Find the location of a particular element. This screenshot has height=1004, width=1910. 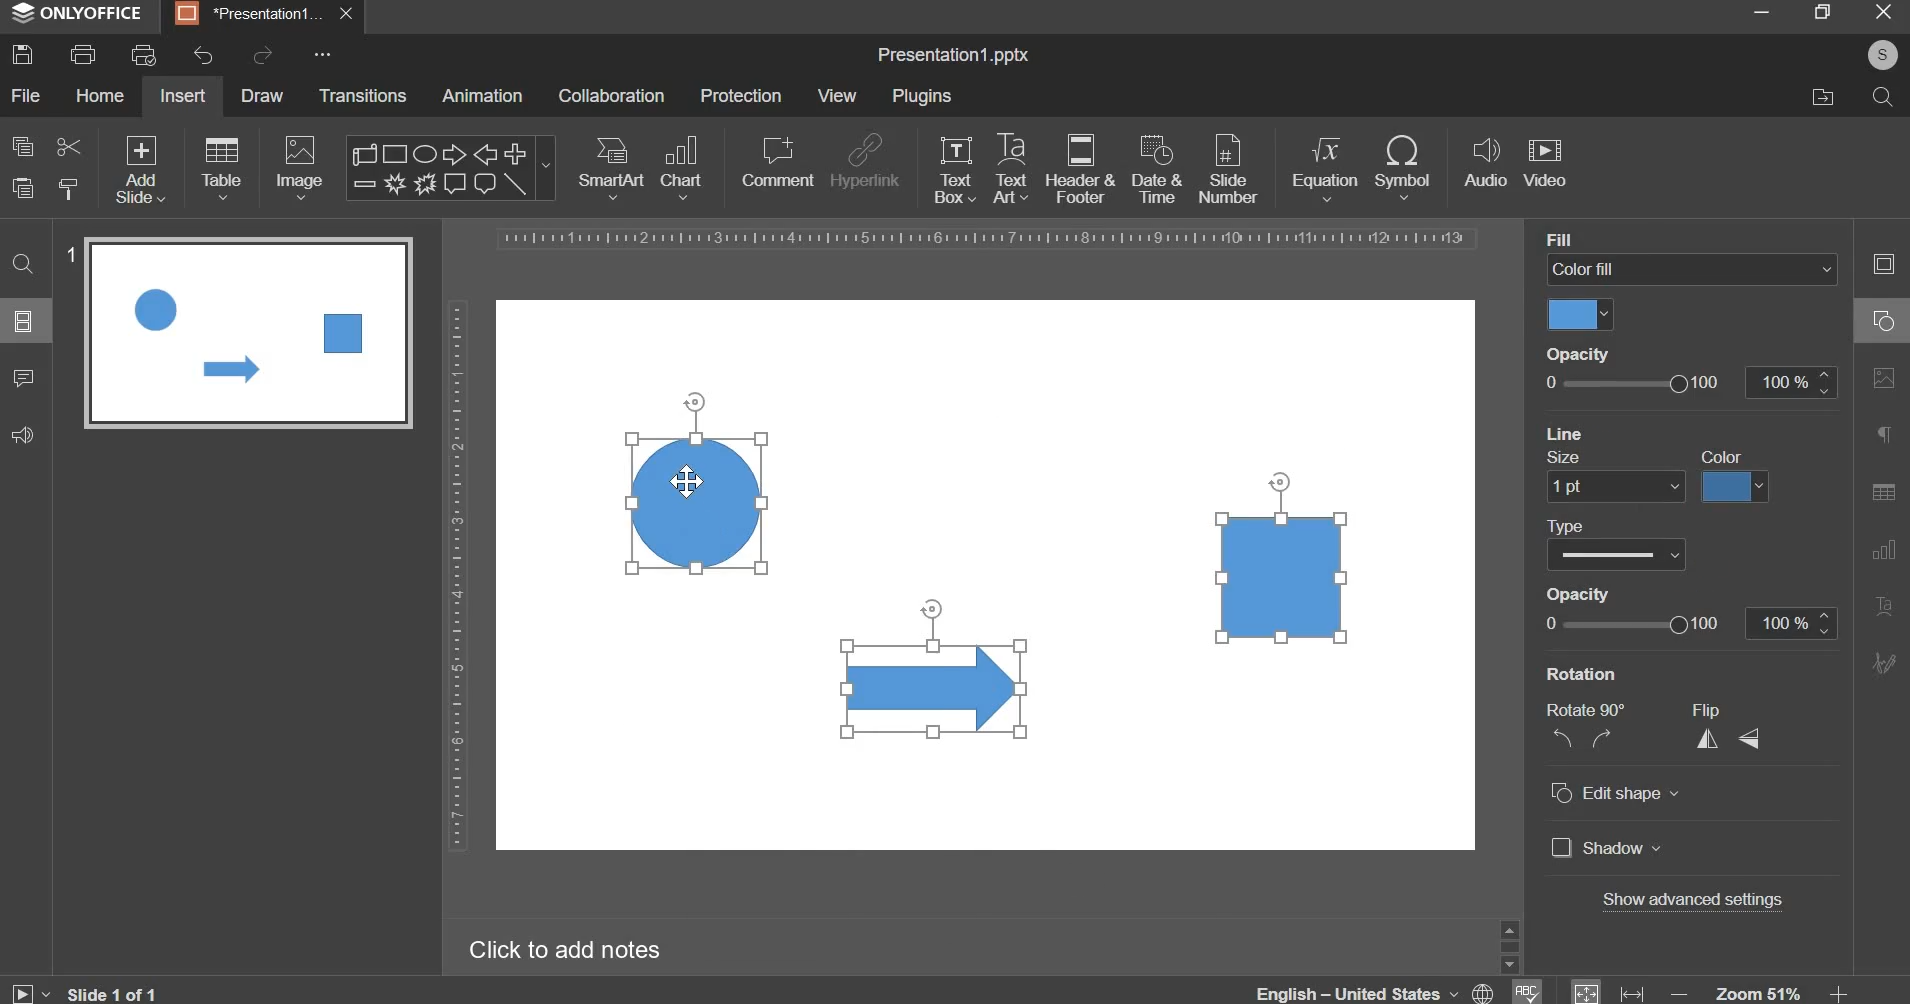

audio is located at coordinates (1486, 164).